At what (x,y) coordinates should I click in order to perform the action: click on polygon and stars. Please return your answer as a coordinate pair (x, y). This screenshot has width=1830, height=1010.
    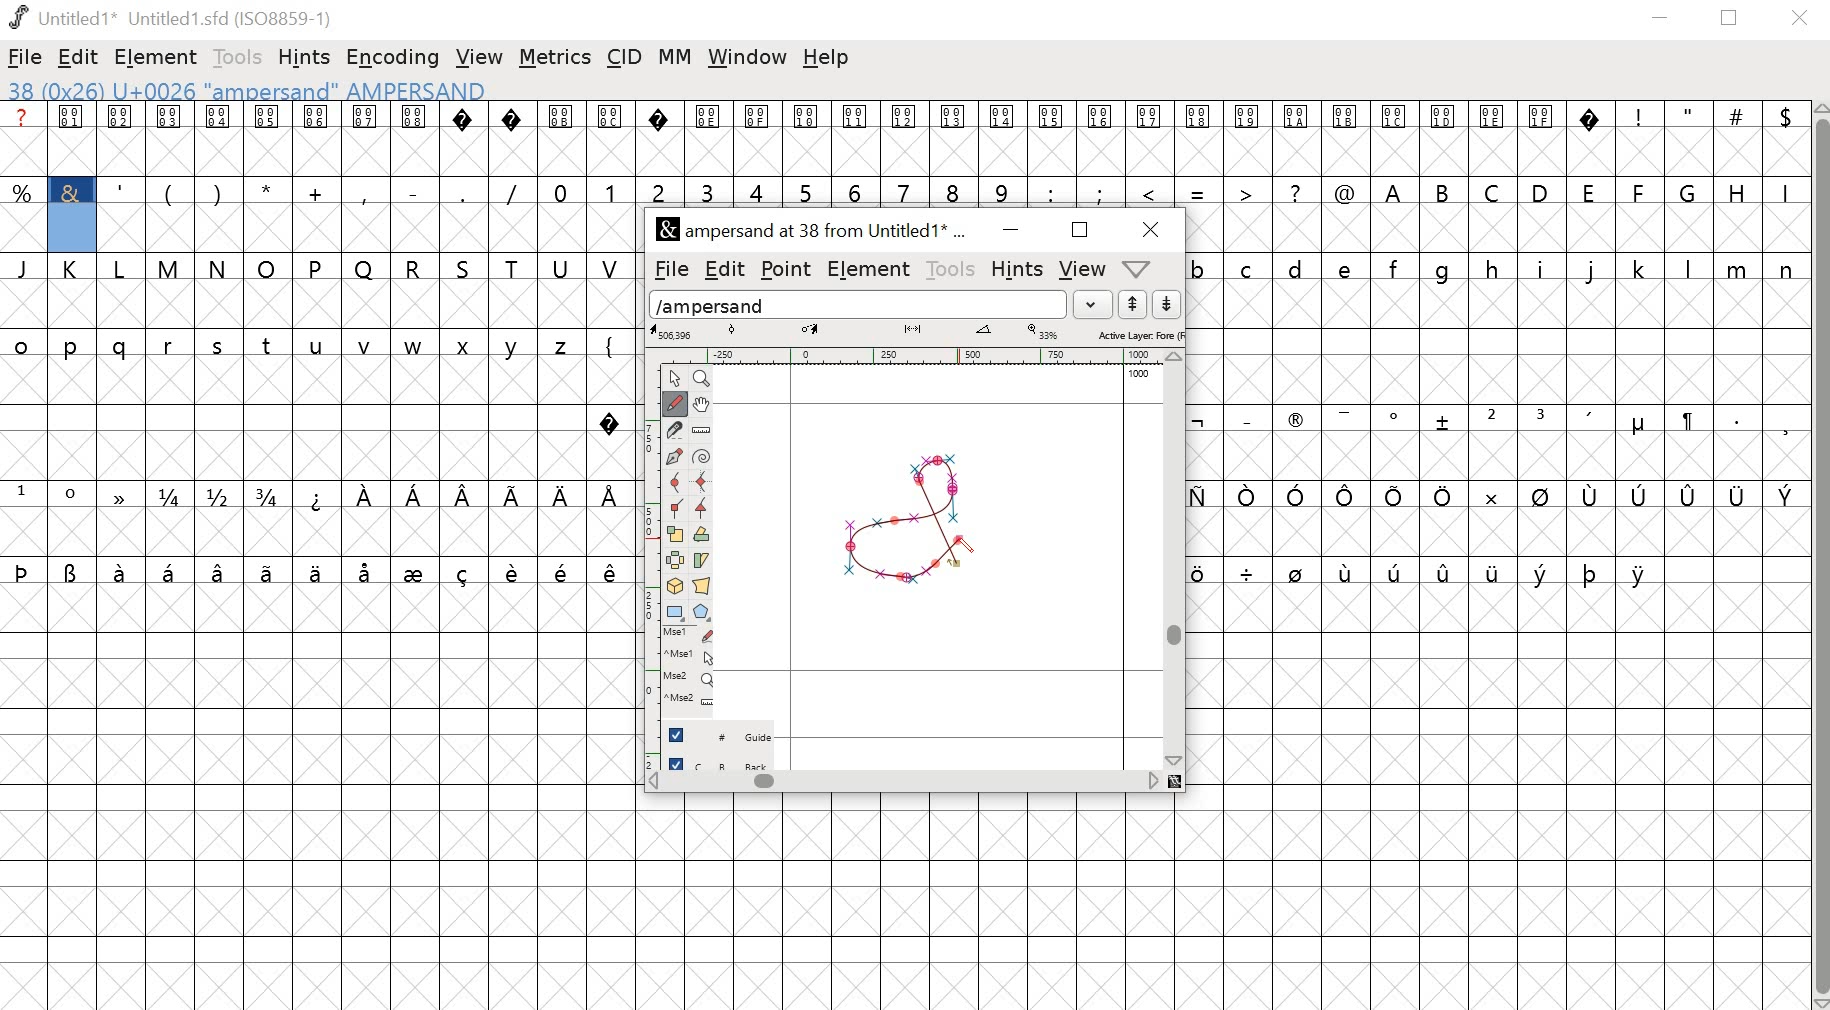
    Looking at the image, I should click on (704, 612).